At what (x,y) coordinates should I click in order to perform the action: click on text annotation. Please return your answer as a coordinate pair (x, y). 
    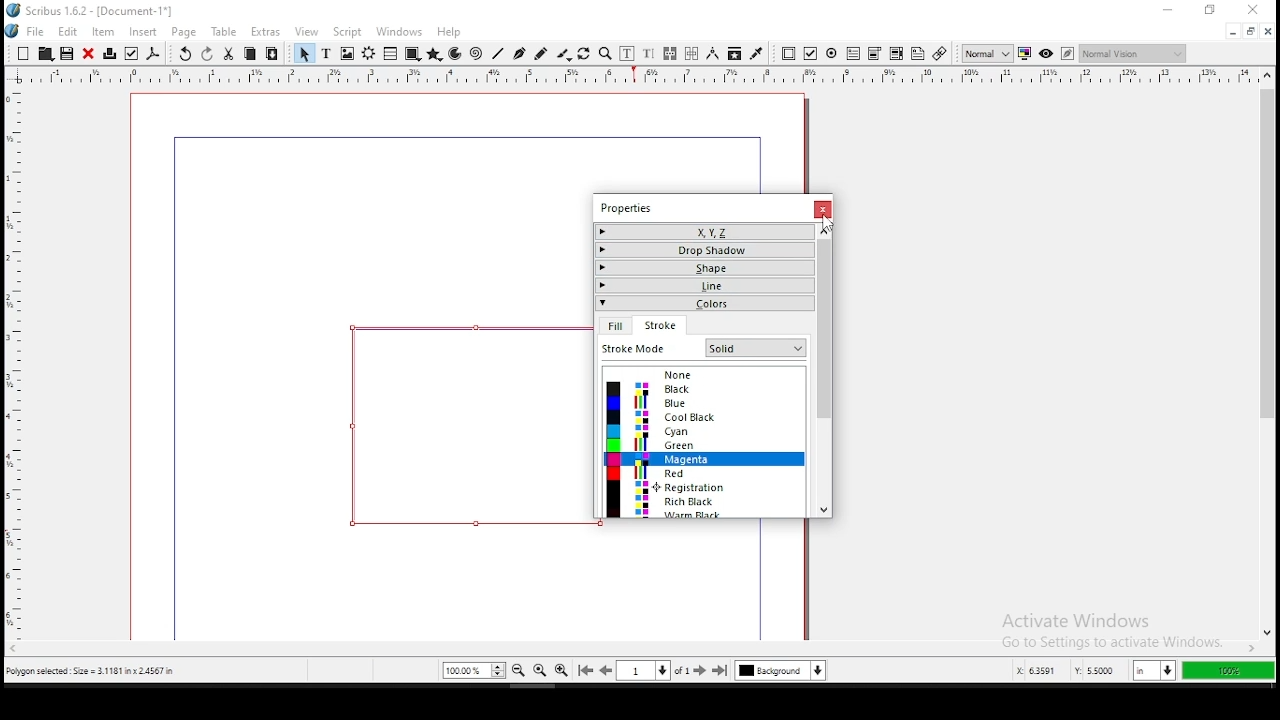
    Looking at the image, I should click on (918, 53).